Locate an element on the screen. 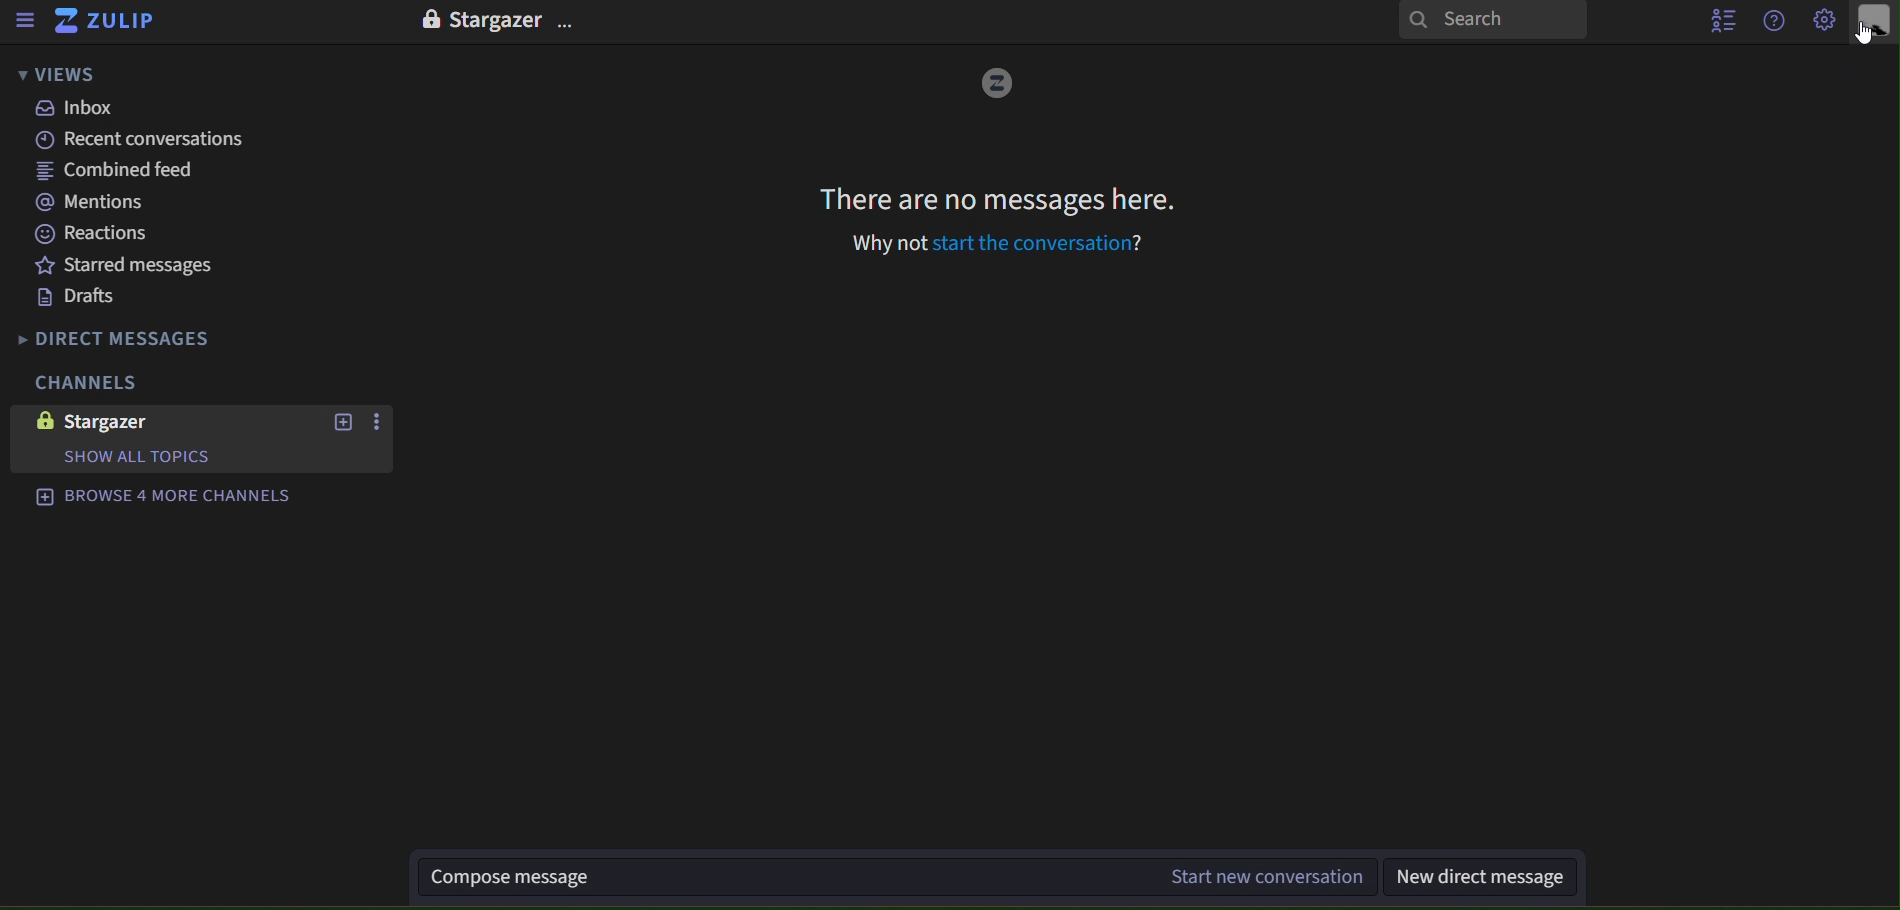  starred messages is located at coordinates (125, 265).